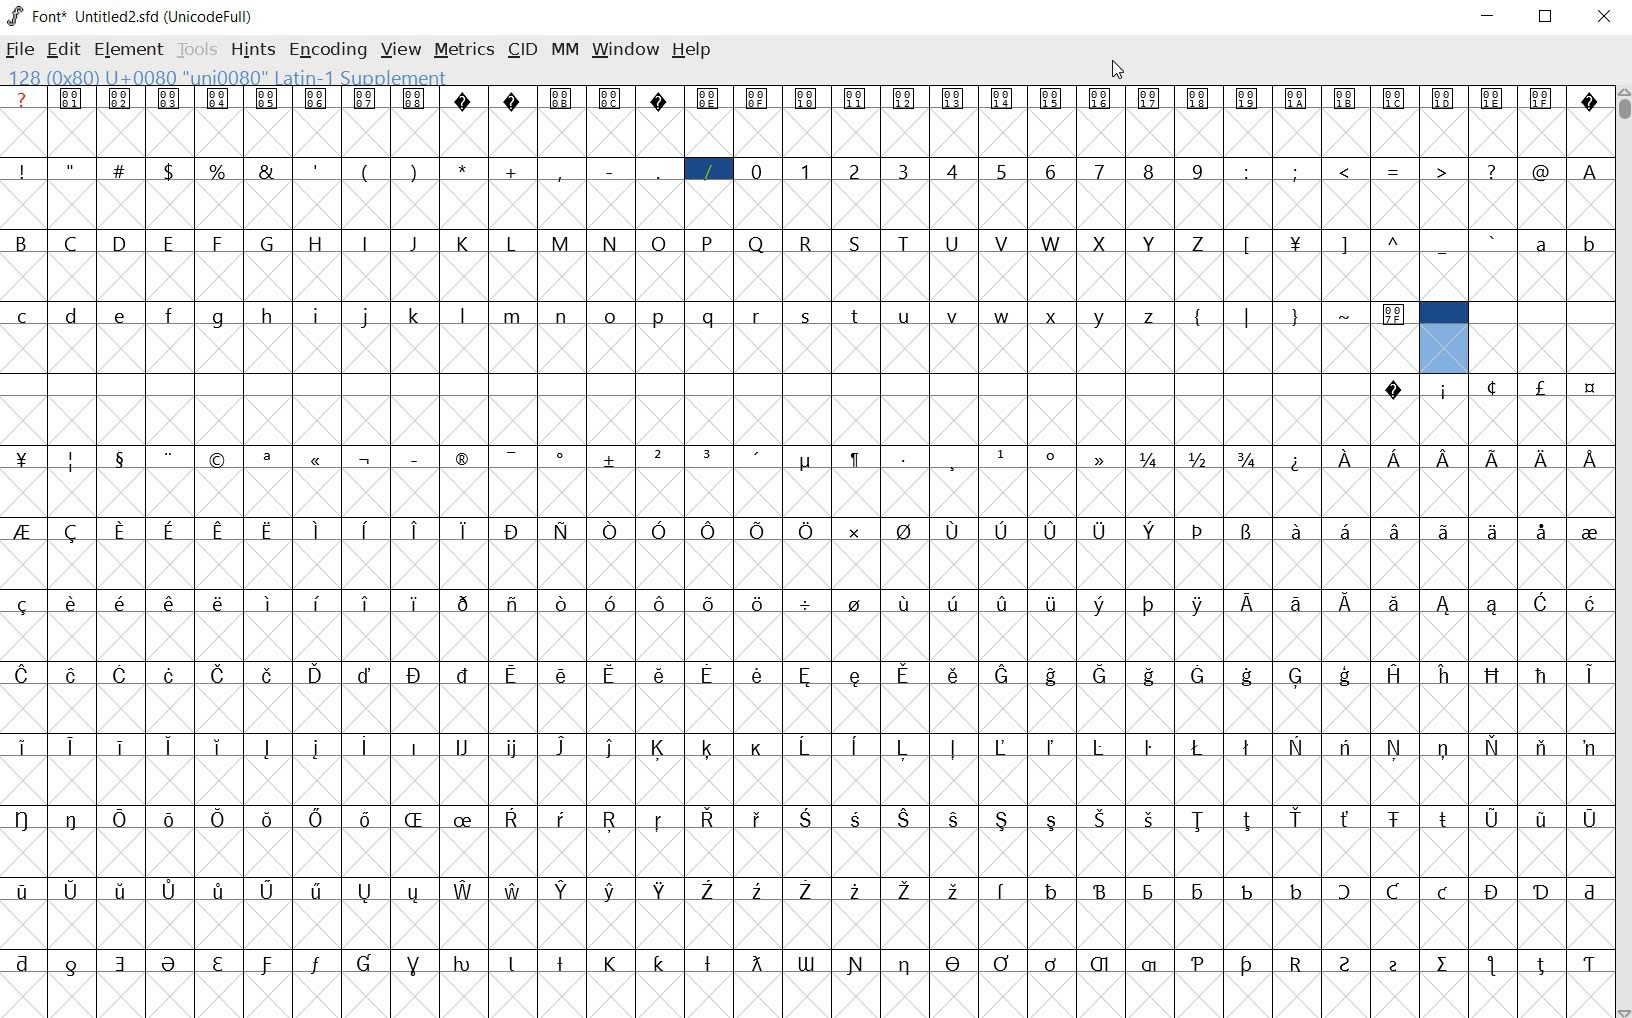  What do you see at coordinates (1100, 604) in the screenshot?
I see `Symbol` at bounding box center [1100, 604].